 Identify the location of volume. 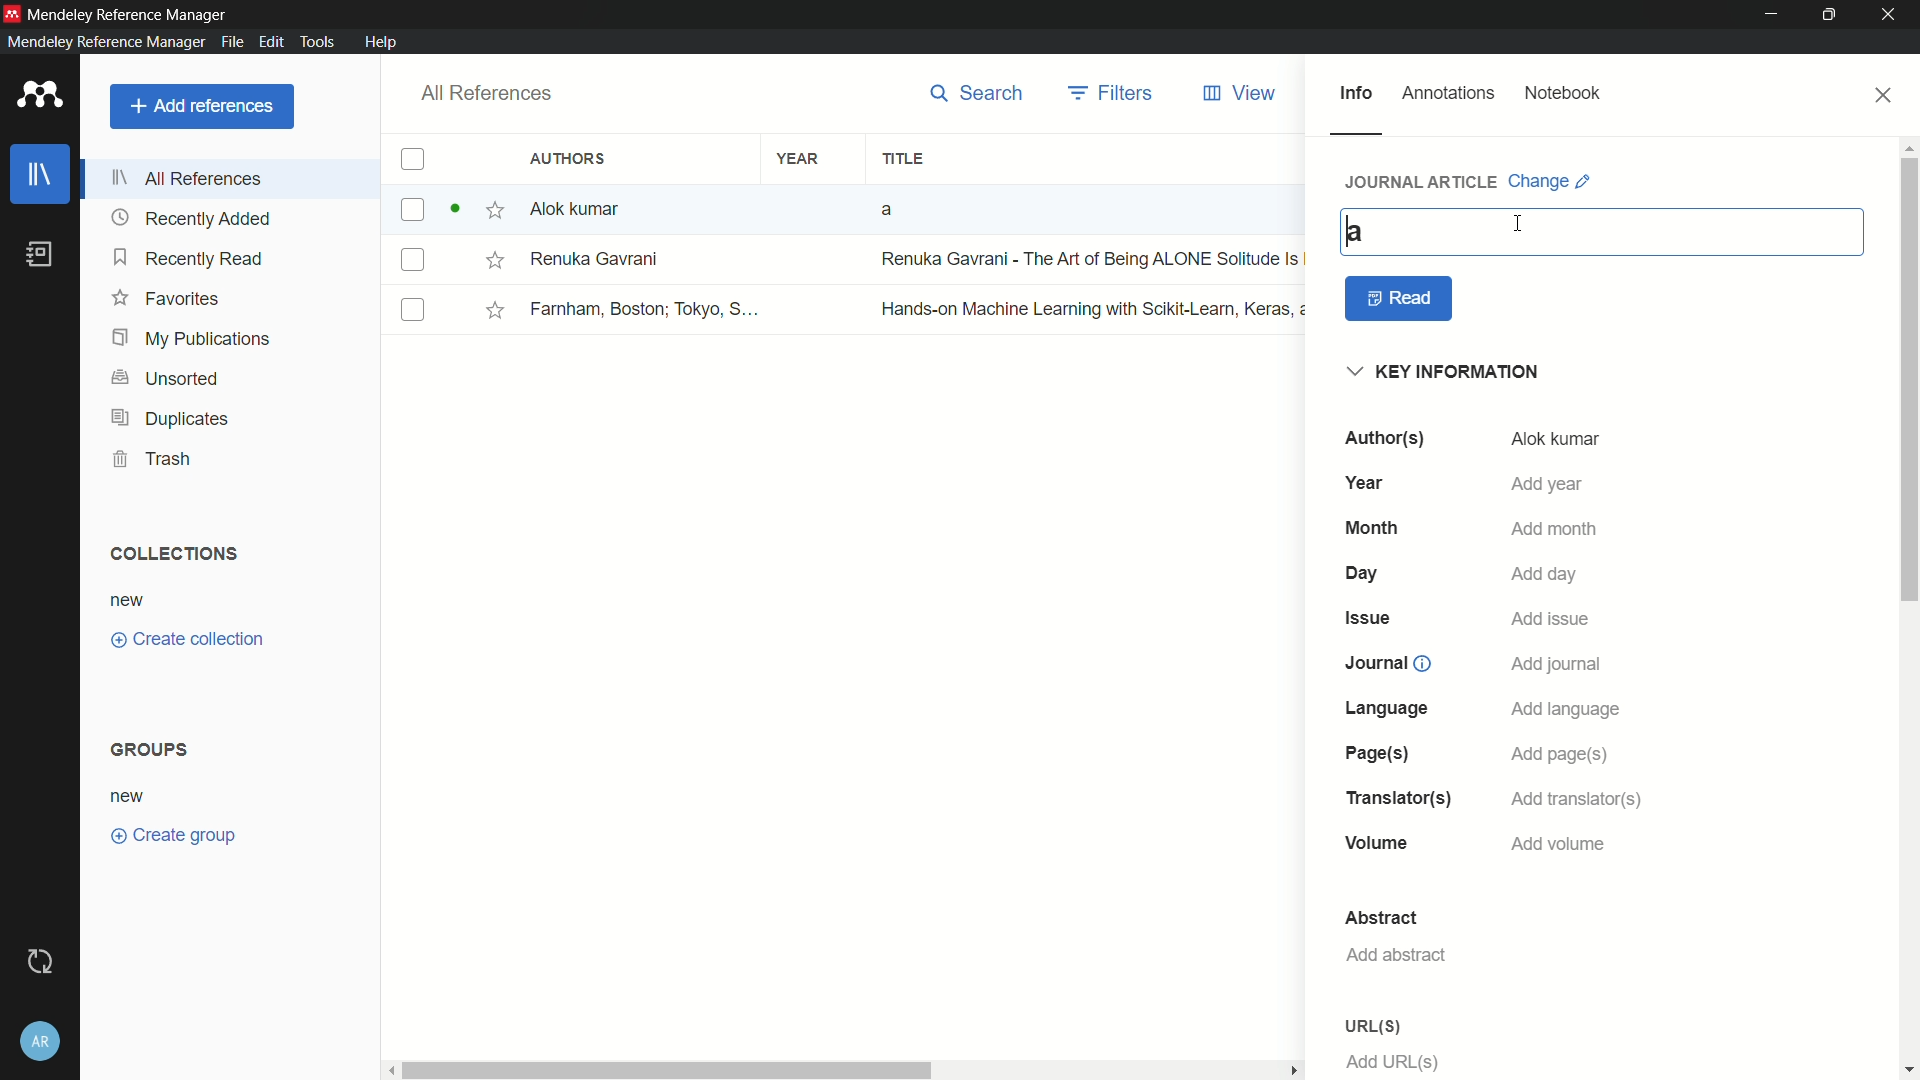
(1378, 845).